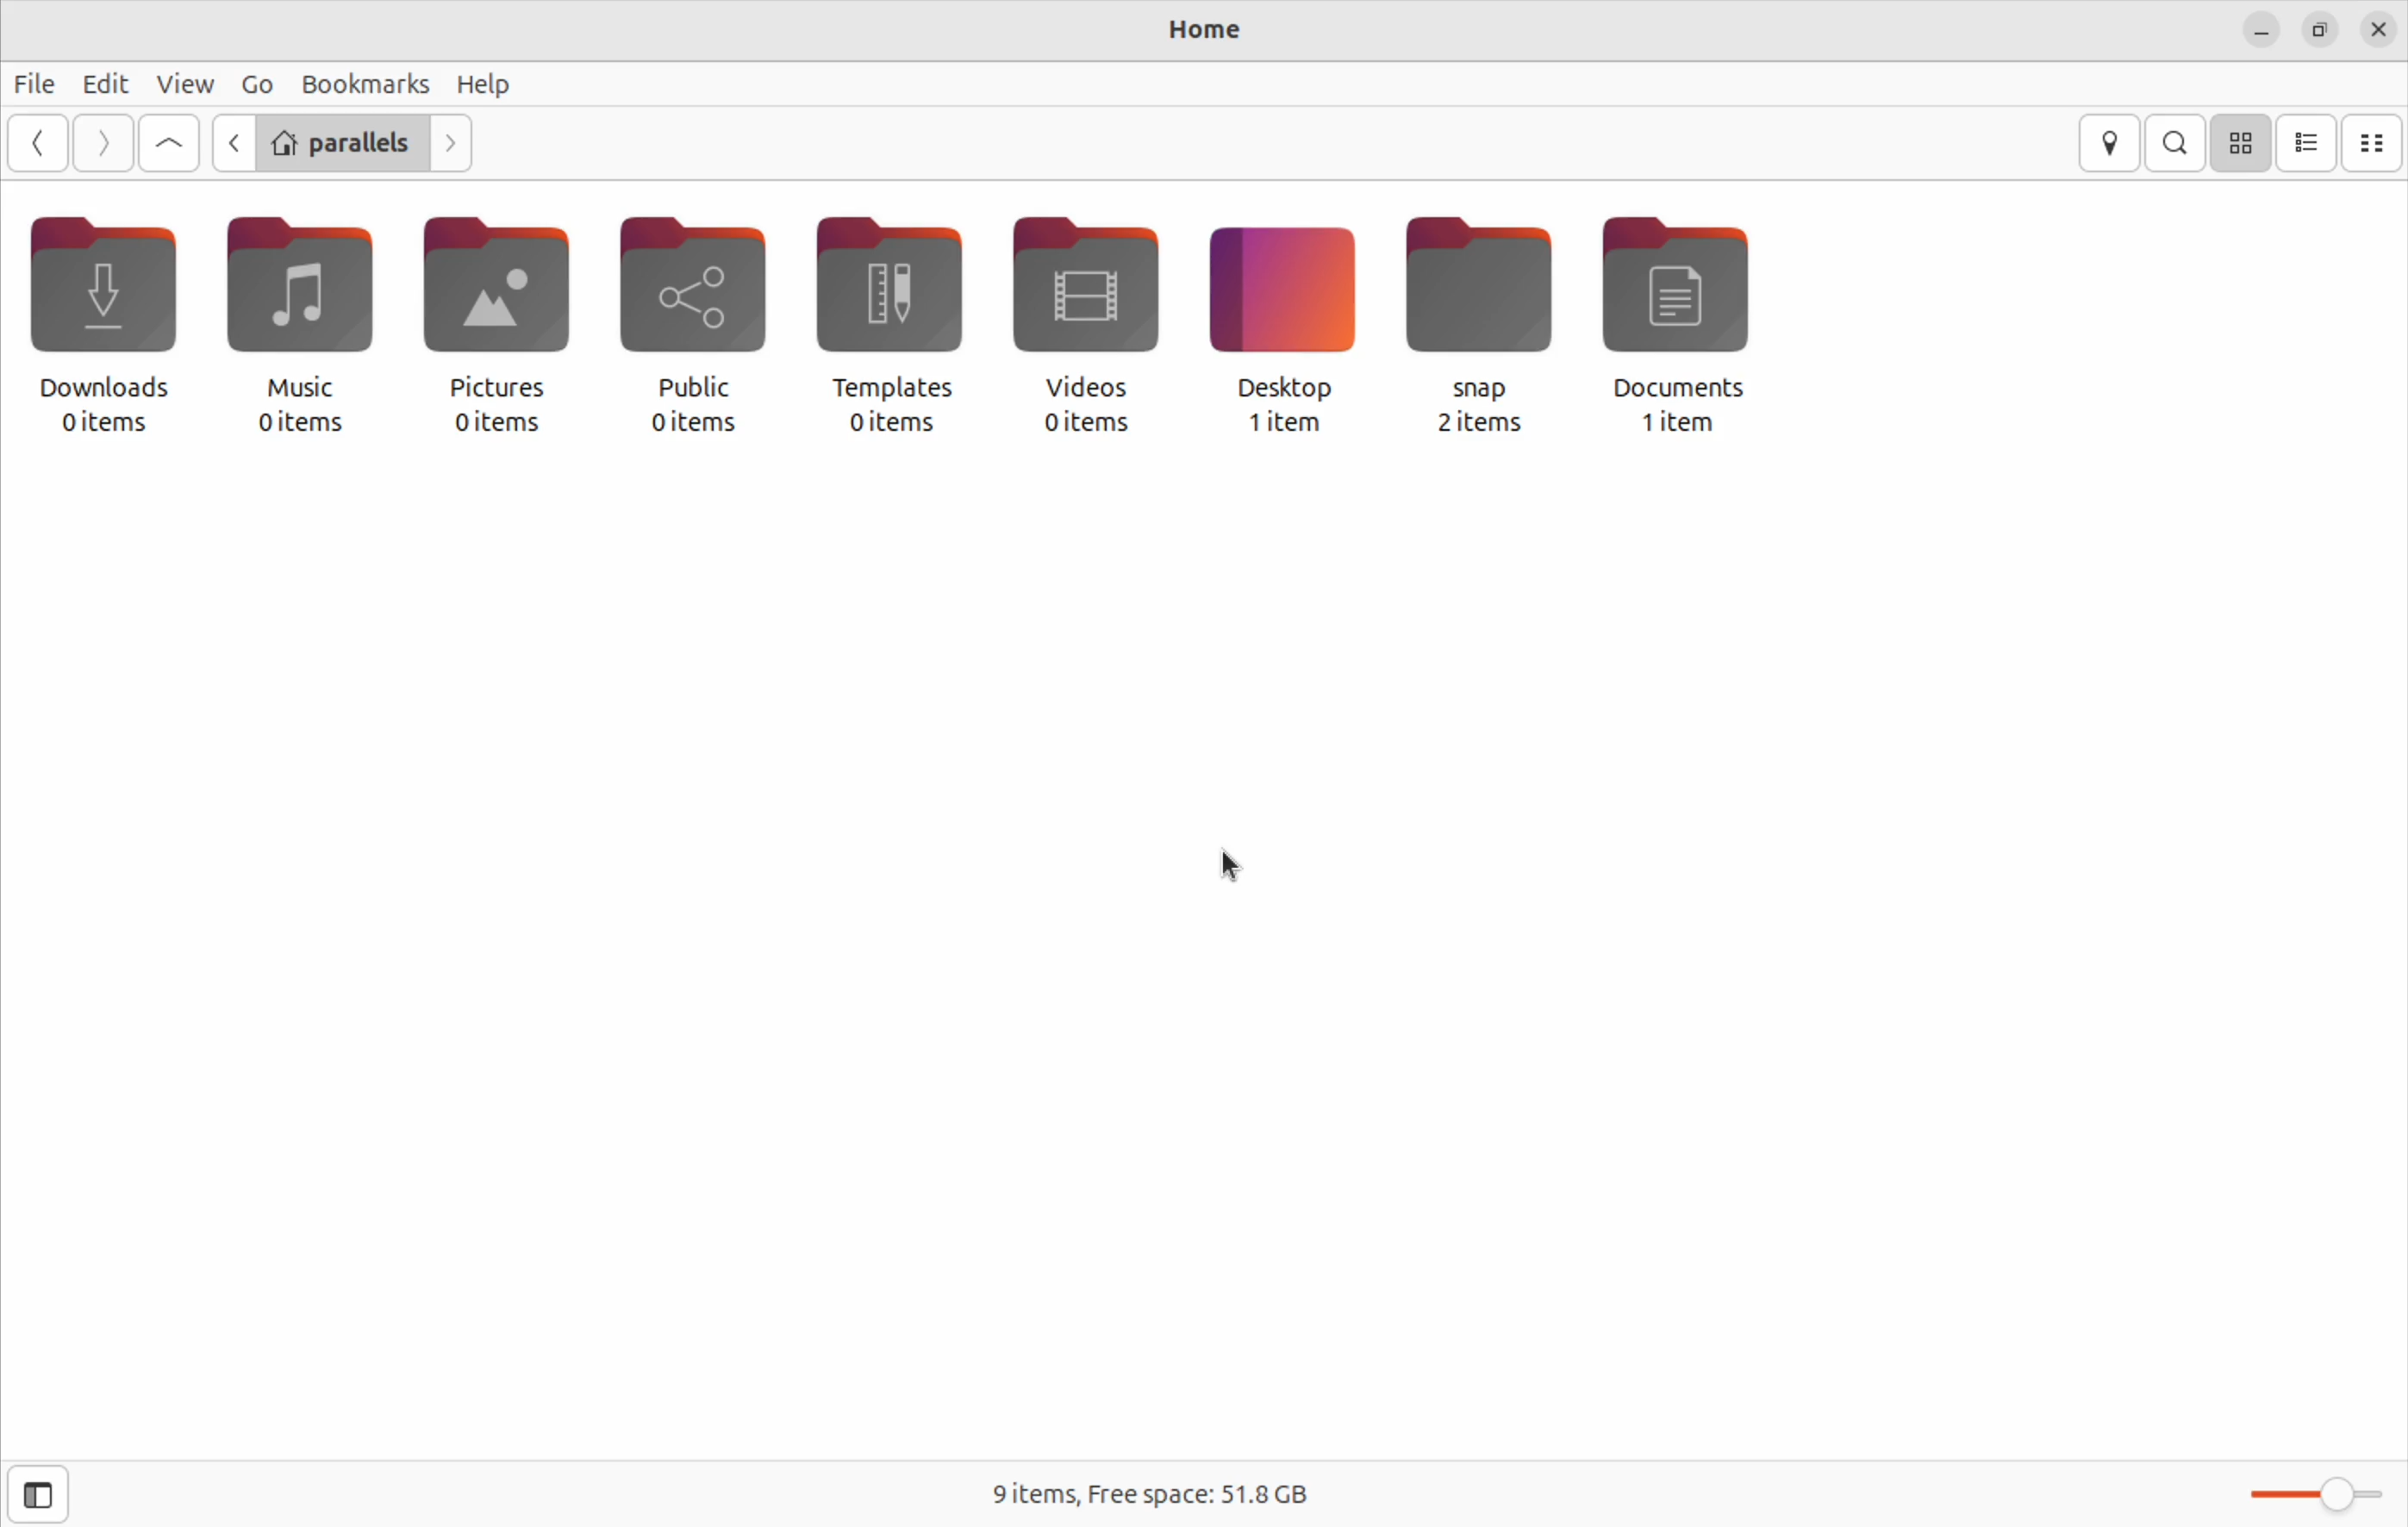 This screenshot has height=1527, width=2408. Describe the element at coordinates (2243, 141) in the screenshot. I see `icon view` at that location.